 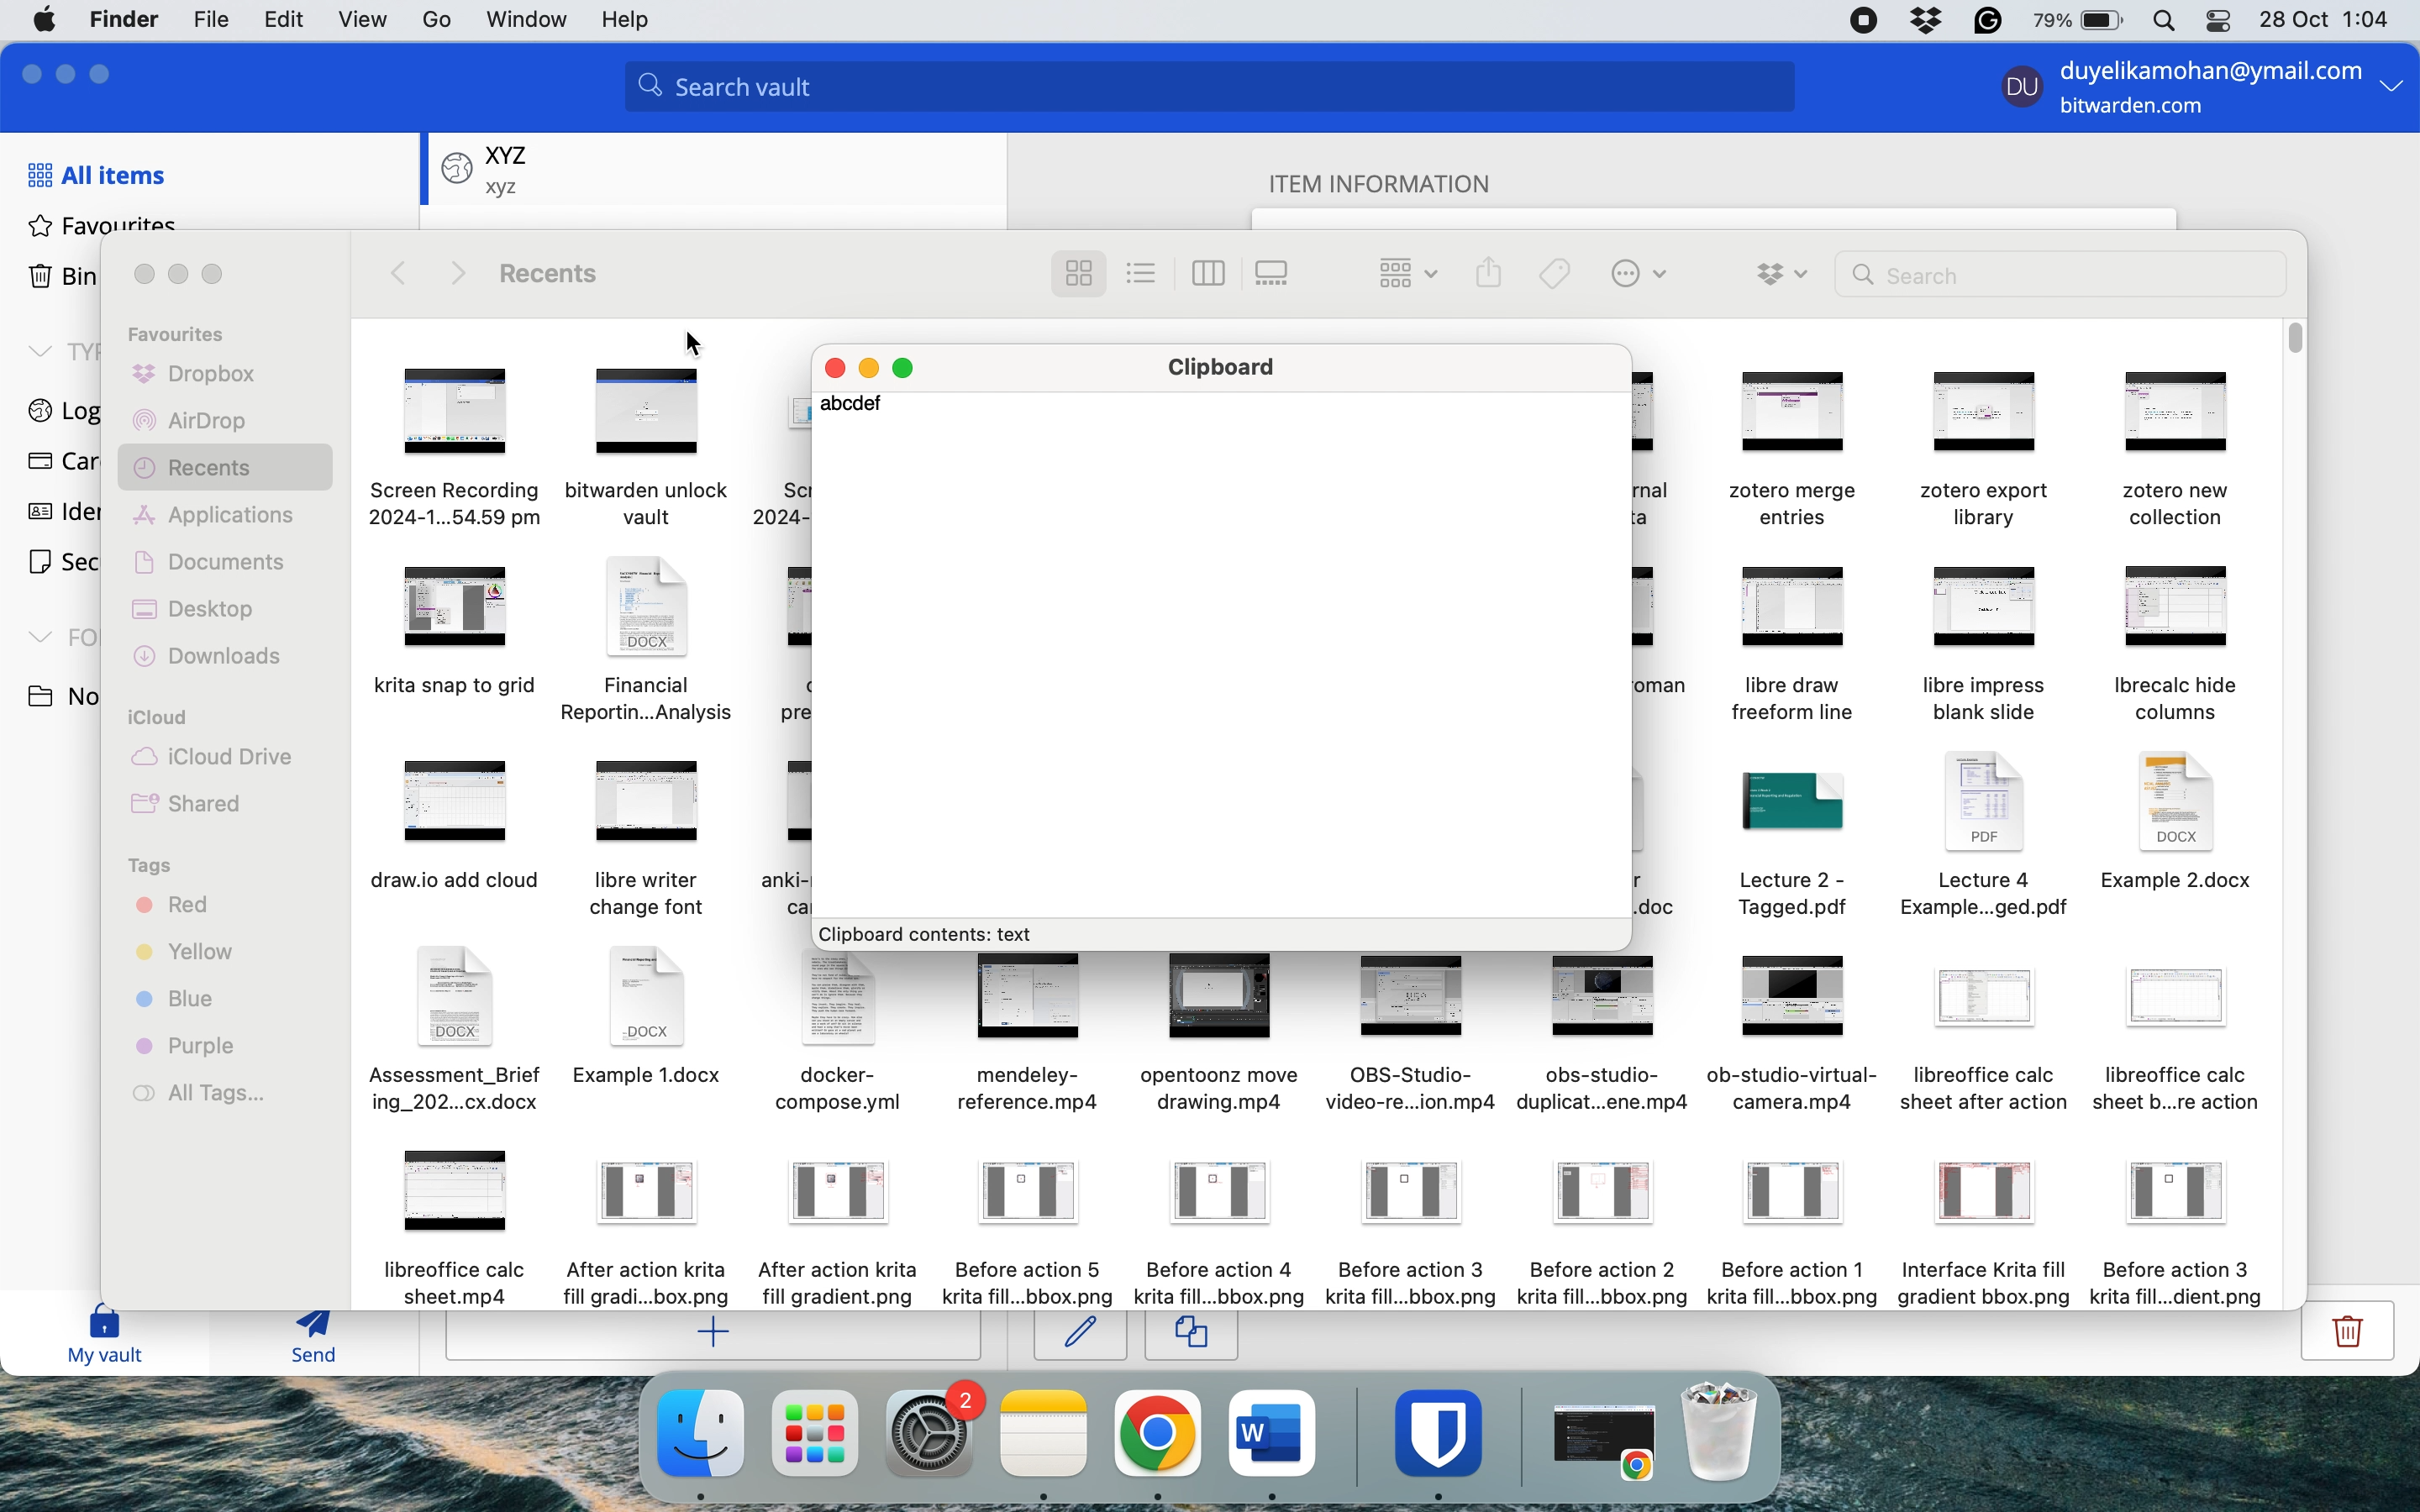 I want to click on account, so click(x=434, y=19).